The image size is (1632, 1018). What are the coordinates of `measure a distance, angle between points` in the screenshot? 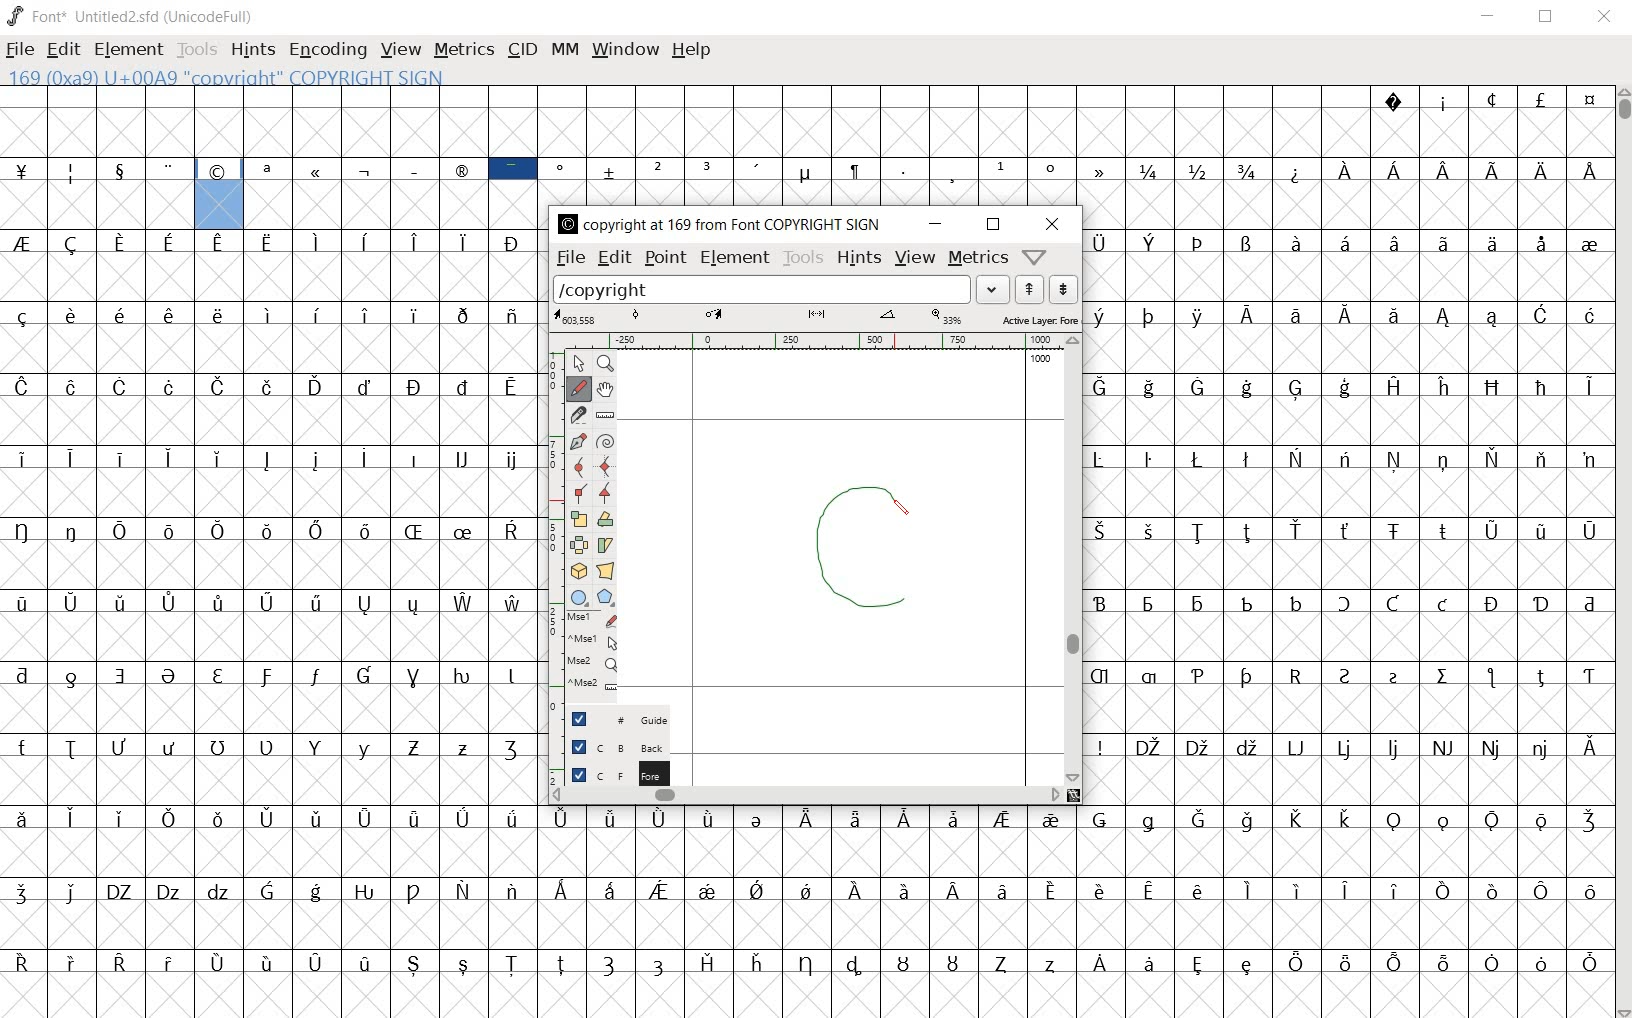 It's located at (605, 416).